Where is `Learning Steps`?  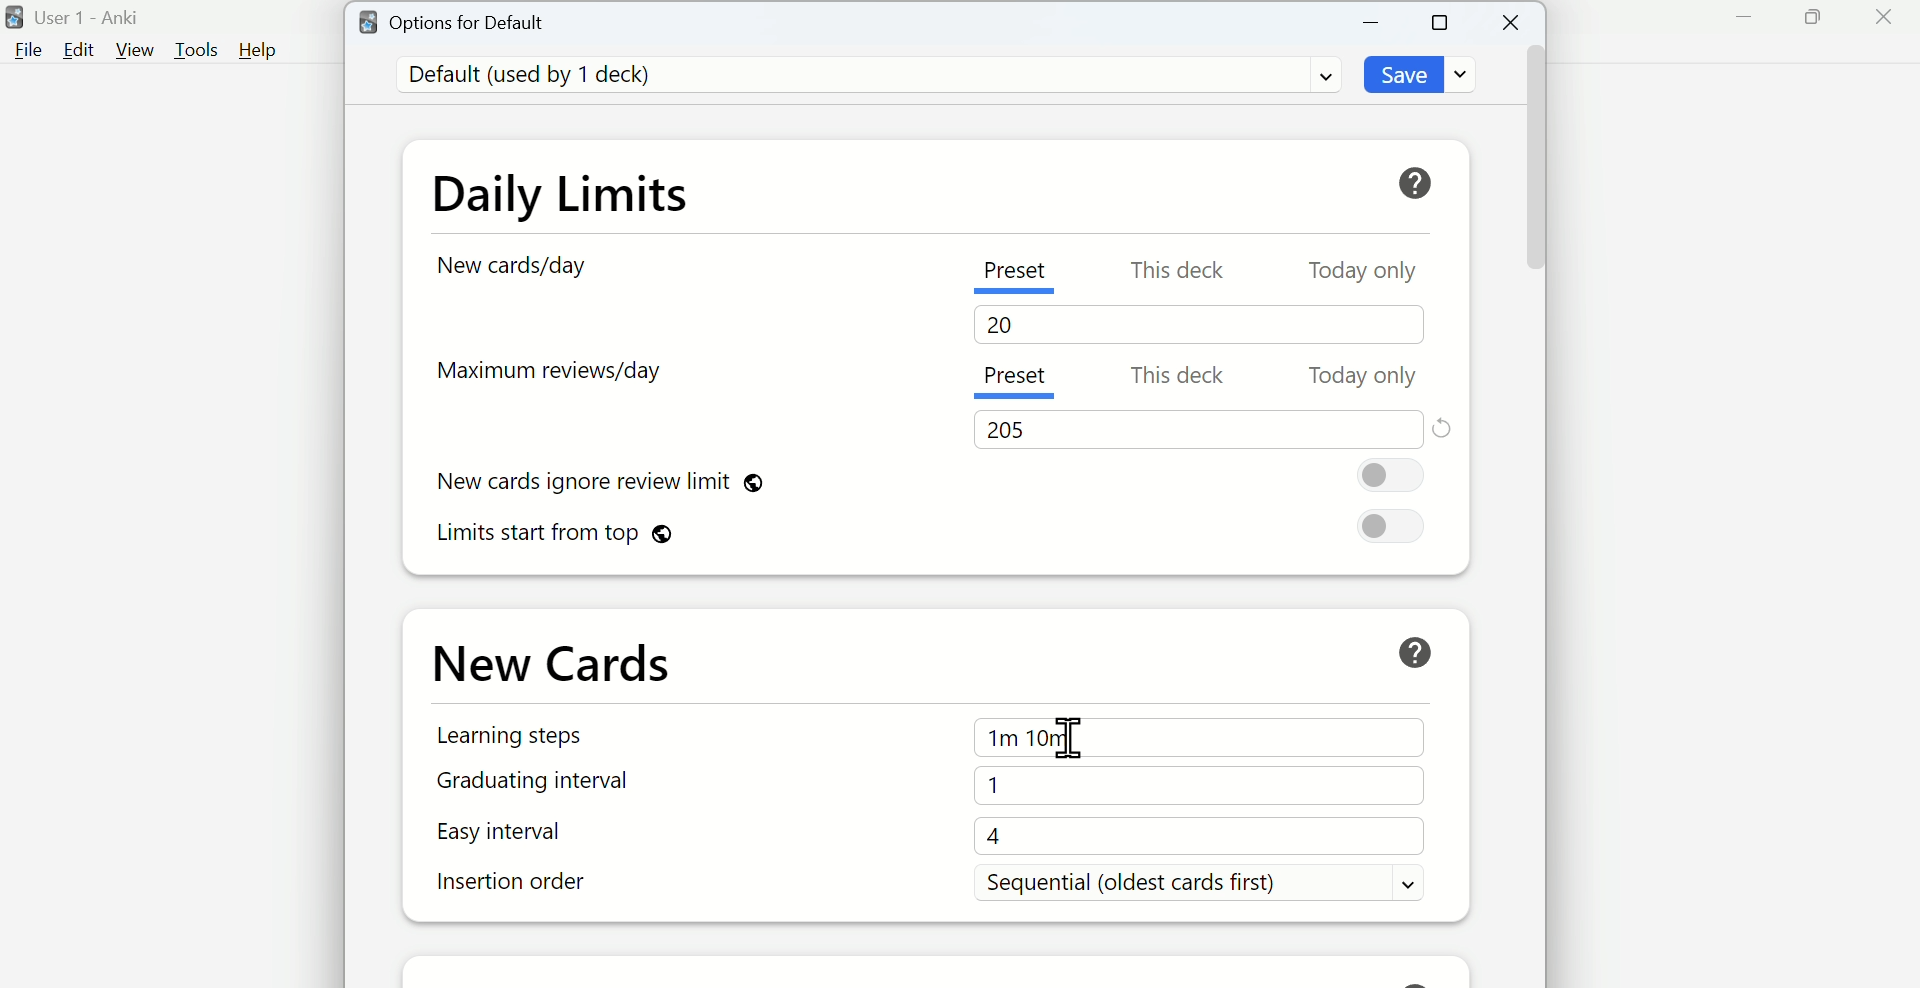 Learning Steps is located at coordinates (513, 740).